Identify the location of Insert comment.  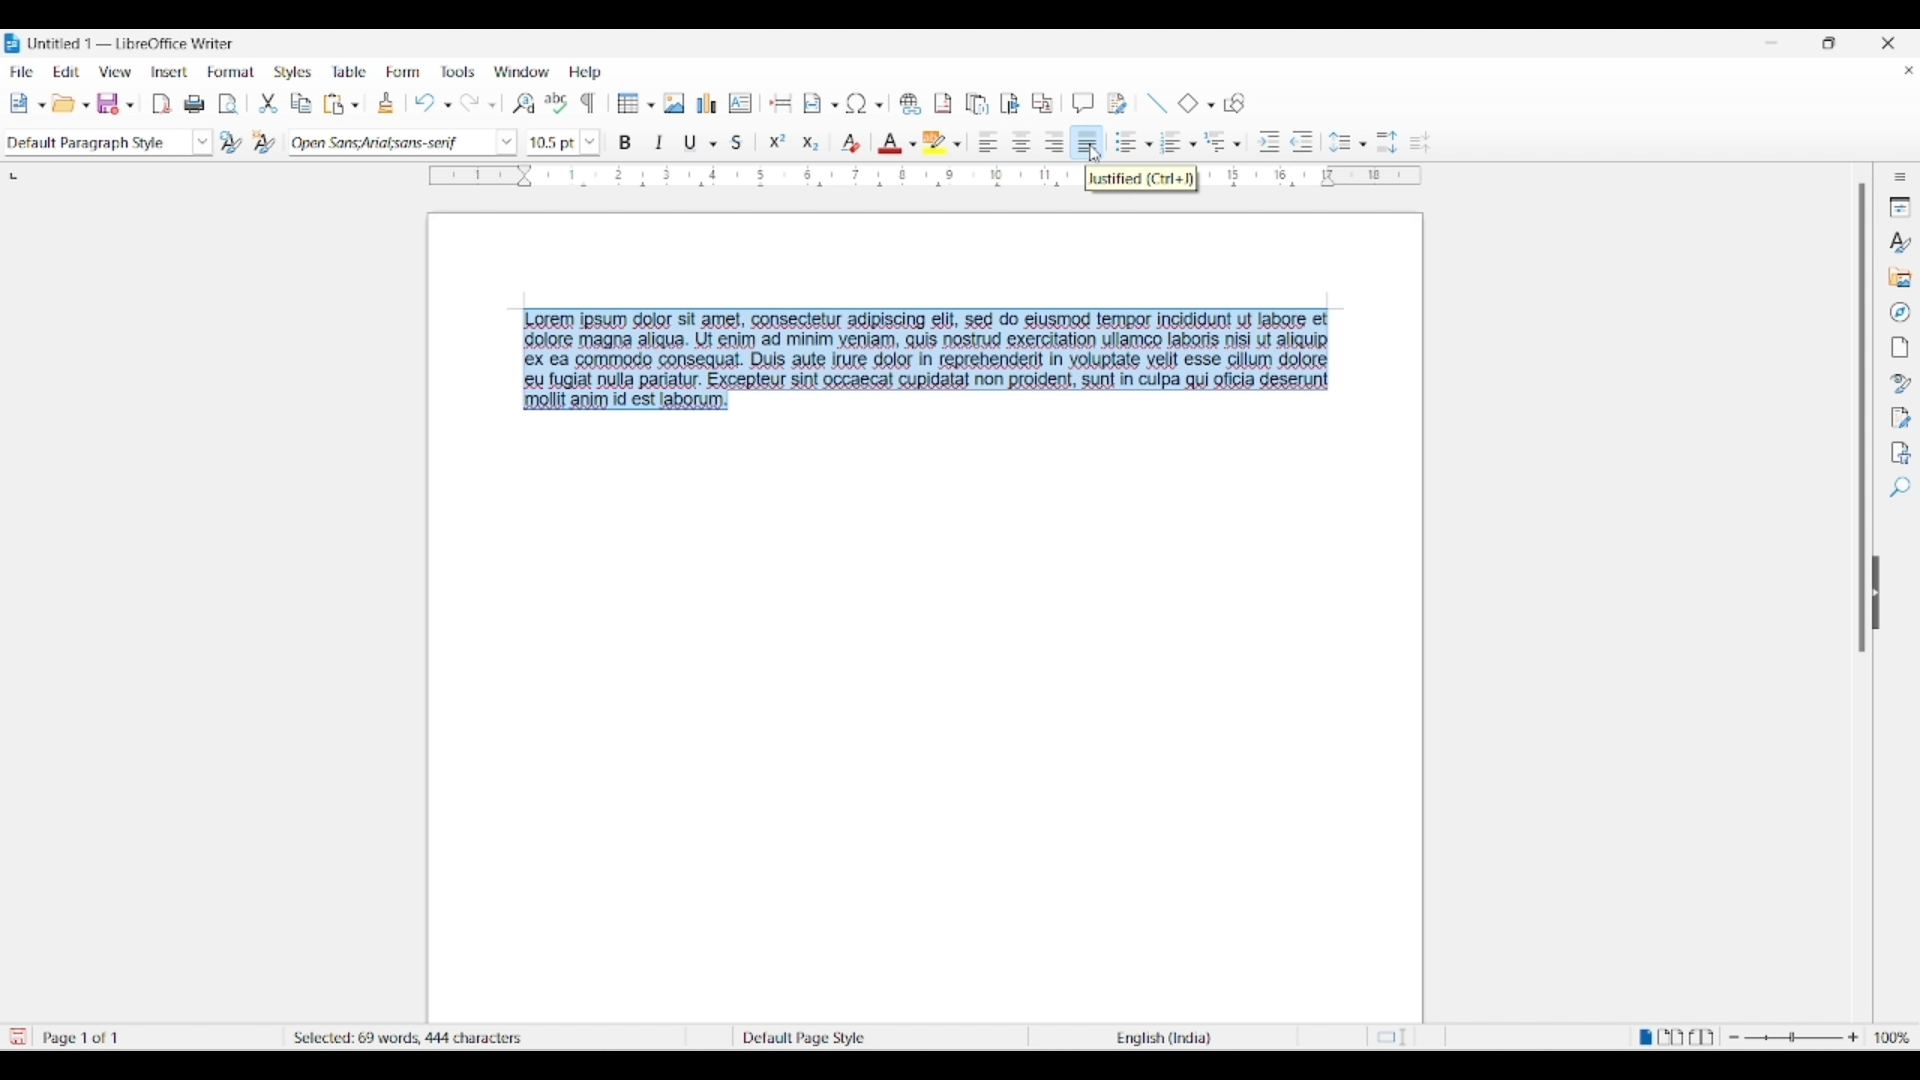
(1083, 103).